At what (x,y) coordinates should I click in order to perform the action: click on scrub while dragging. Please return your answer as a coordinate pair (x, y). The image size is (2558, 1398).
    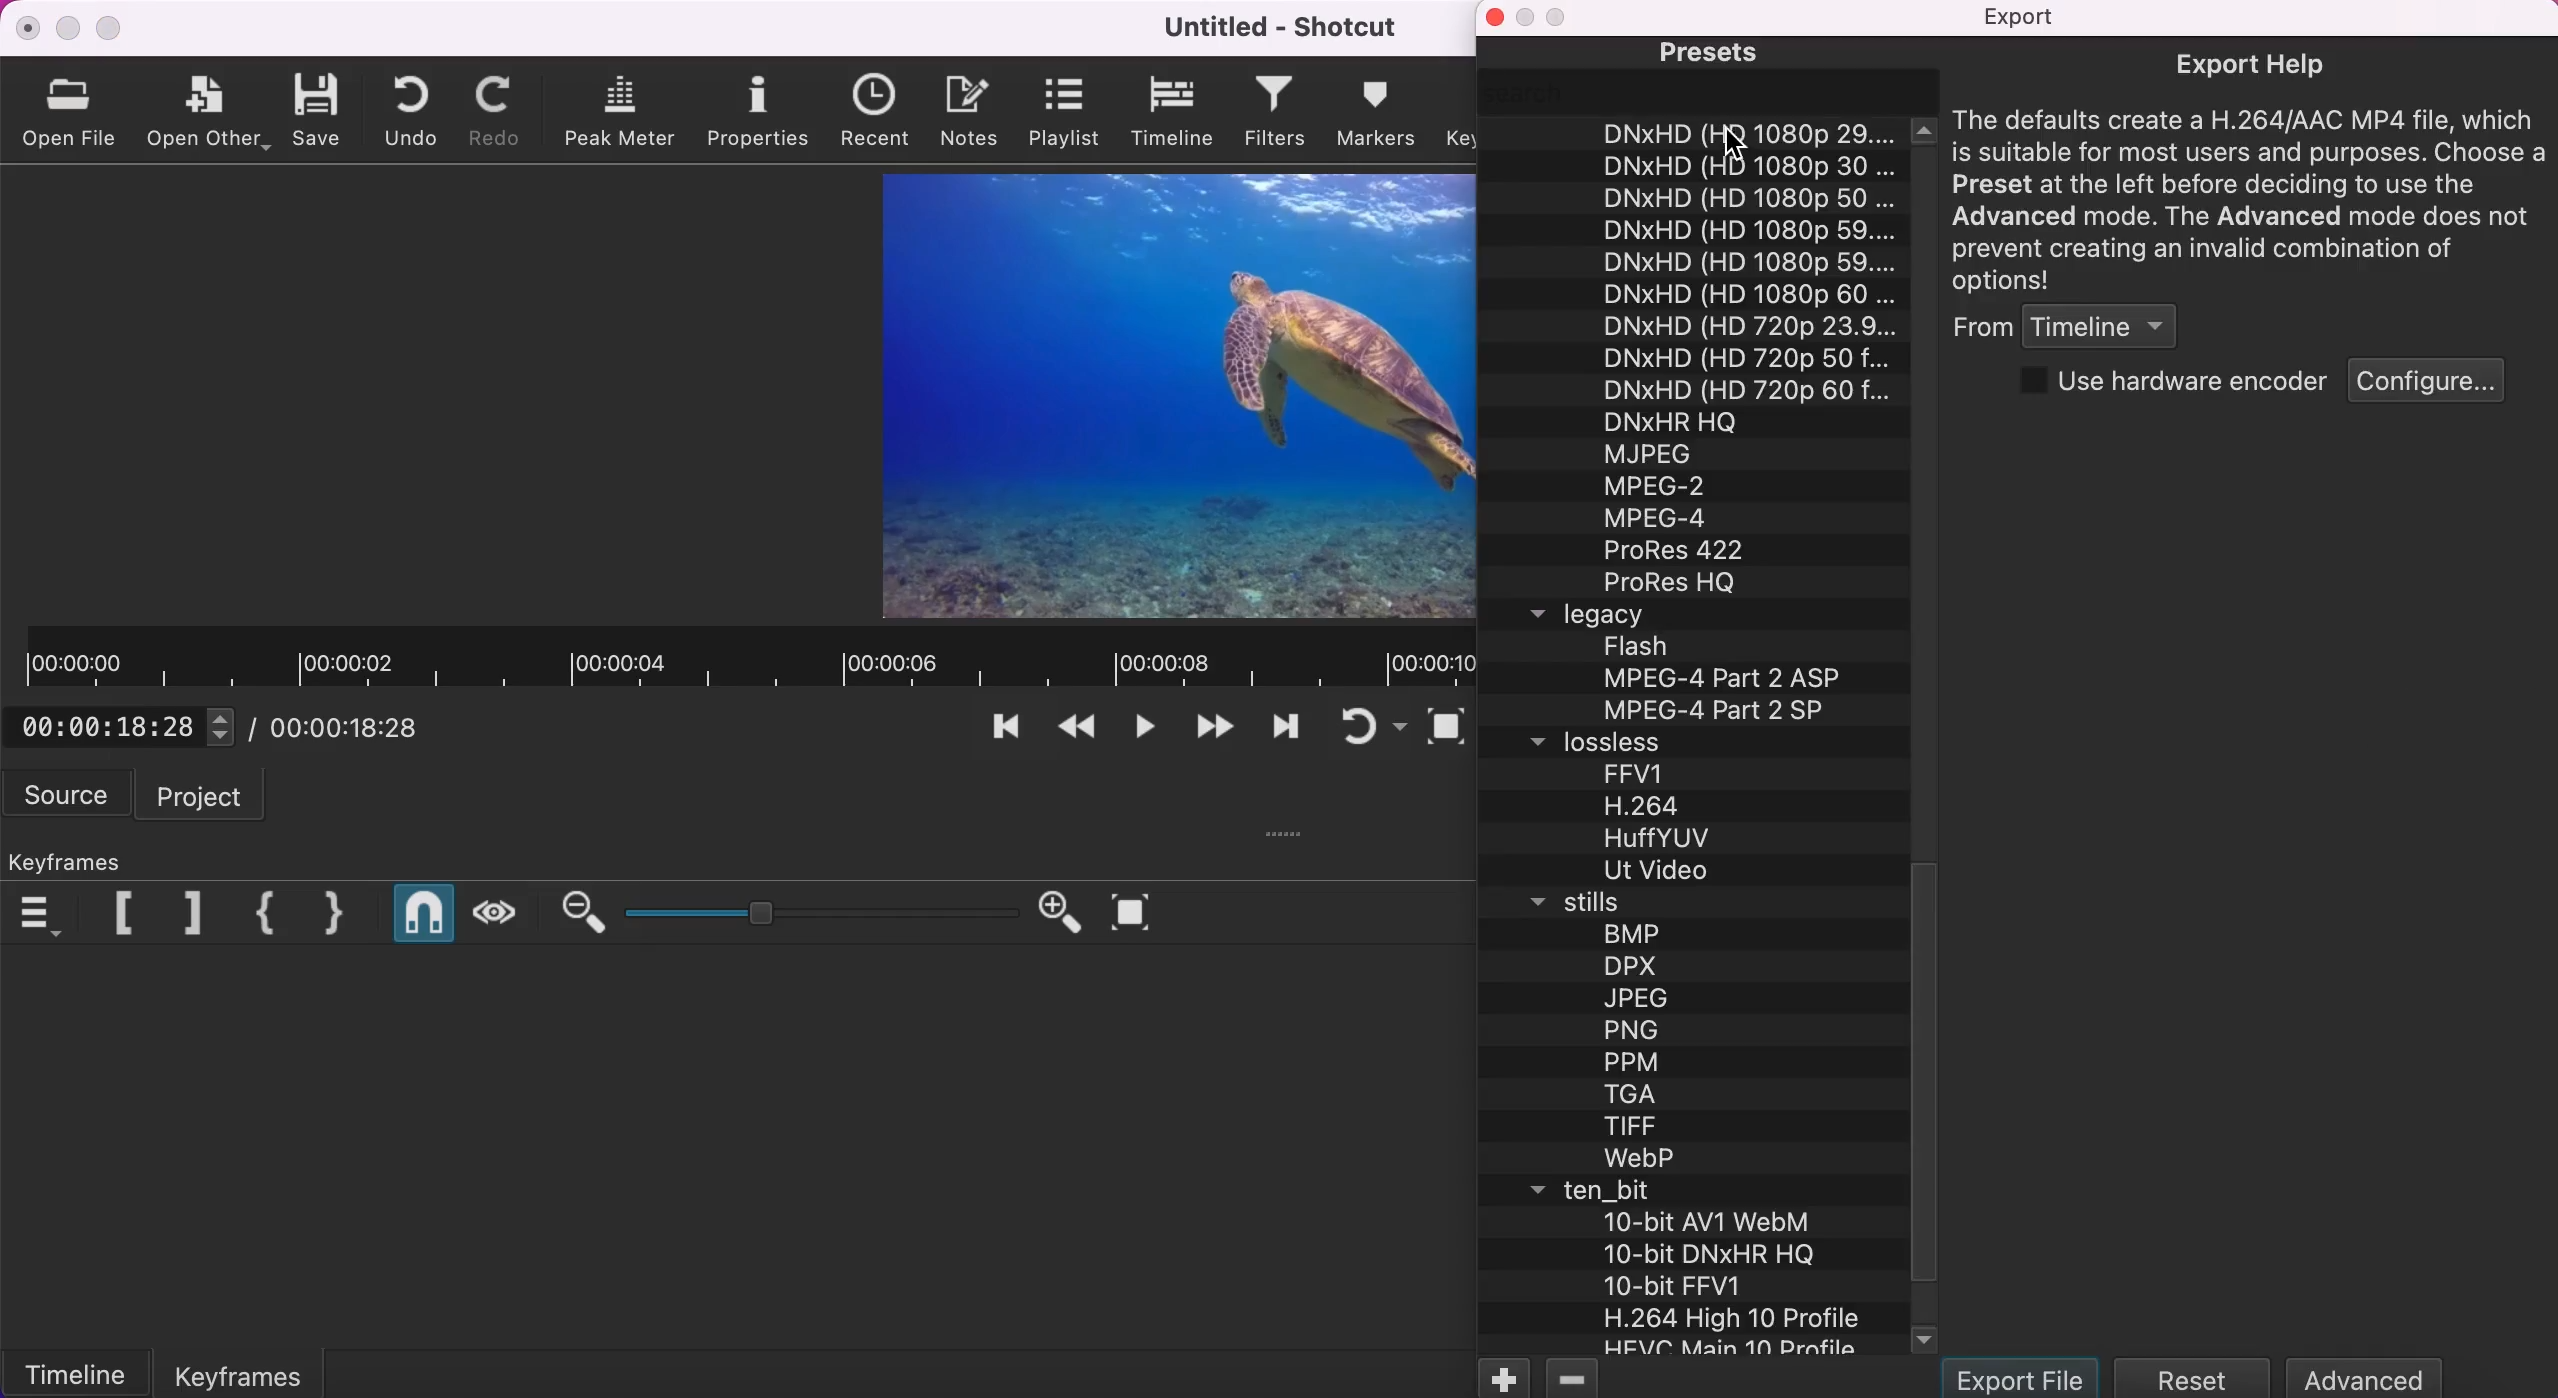
    Looking at the image, I should click on (496, 911).